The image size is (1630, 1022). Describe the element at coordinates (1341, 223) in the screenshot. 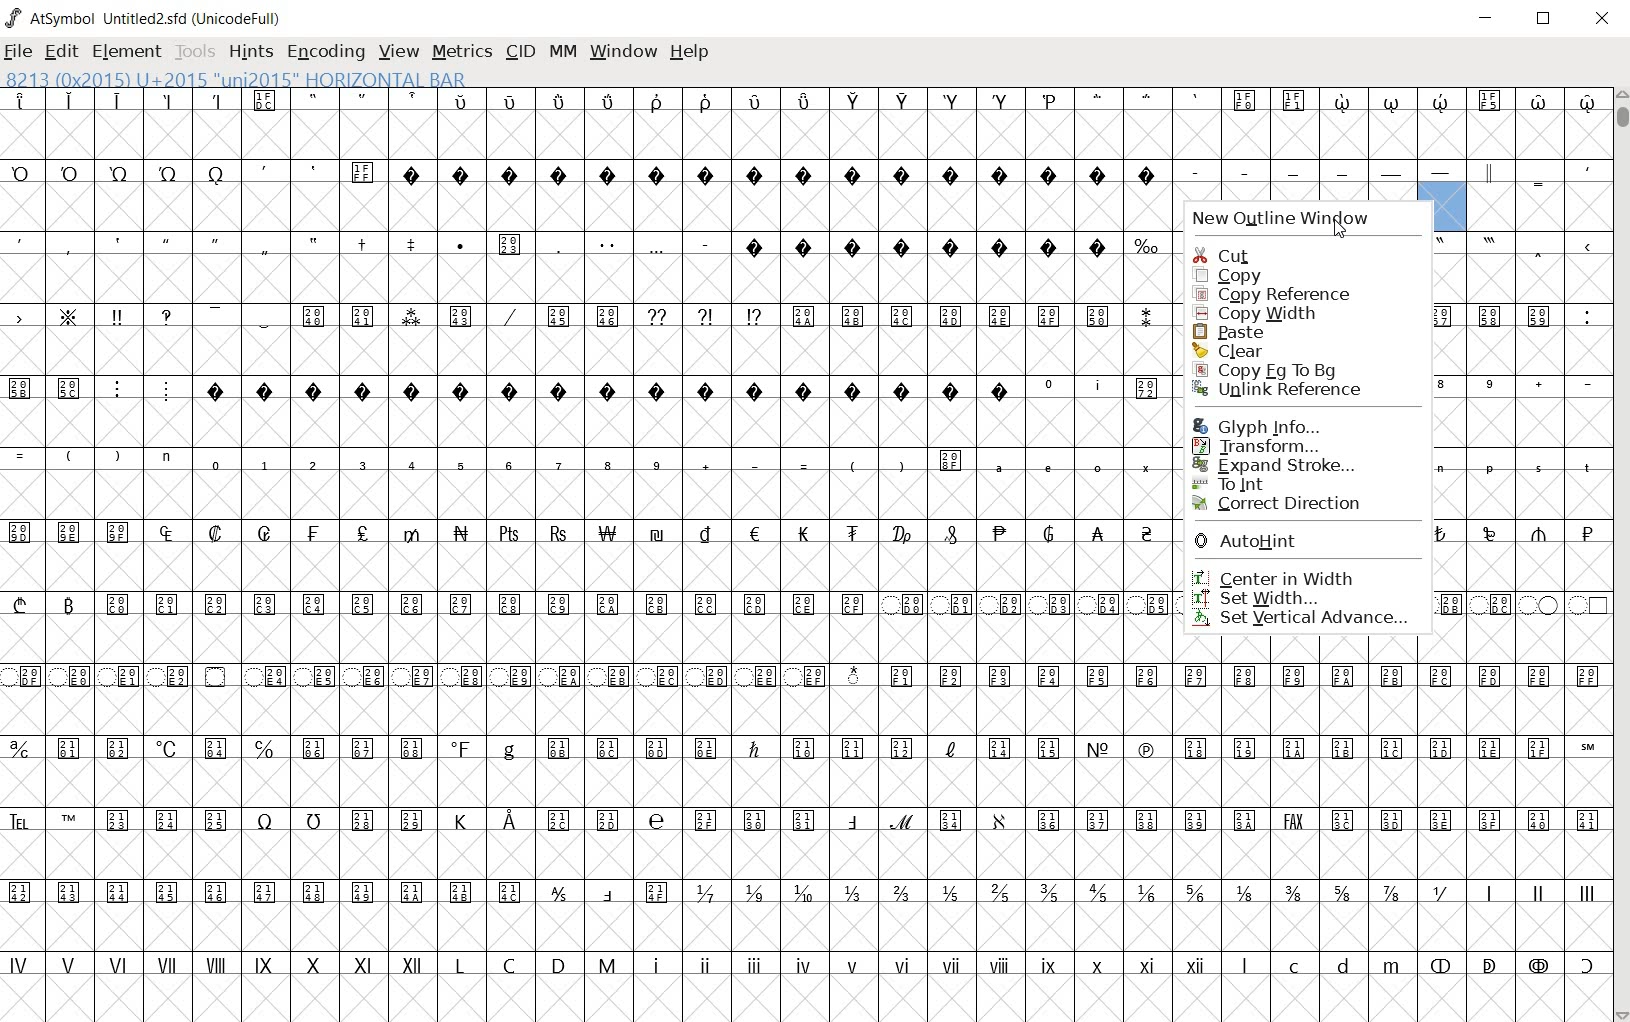

I see `cursor location` at that location.